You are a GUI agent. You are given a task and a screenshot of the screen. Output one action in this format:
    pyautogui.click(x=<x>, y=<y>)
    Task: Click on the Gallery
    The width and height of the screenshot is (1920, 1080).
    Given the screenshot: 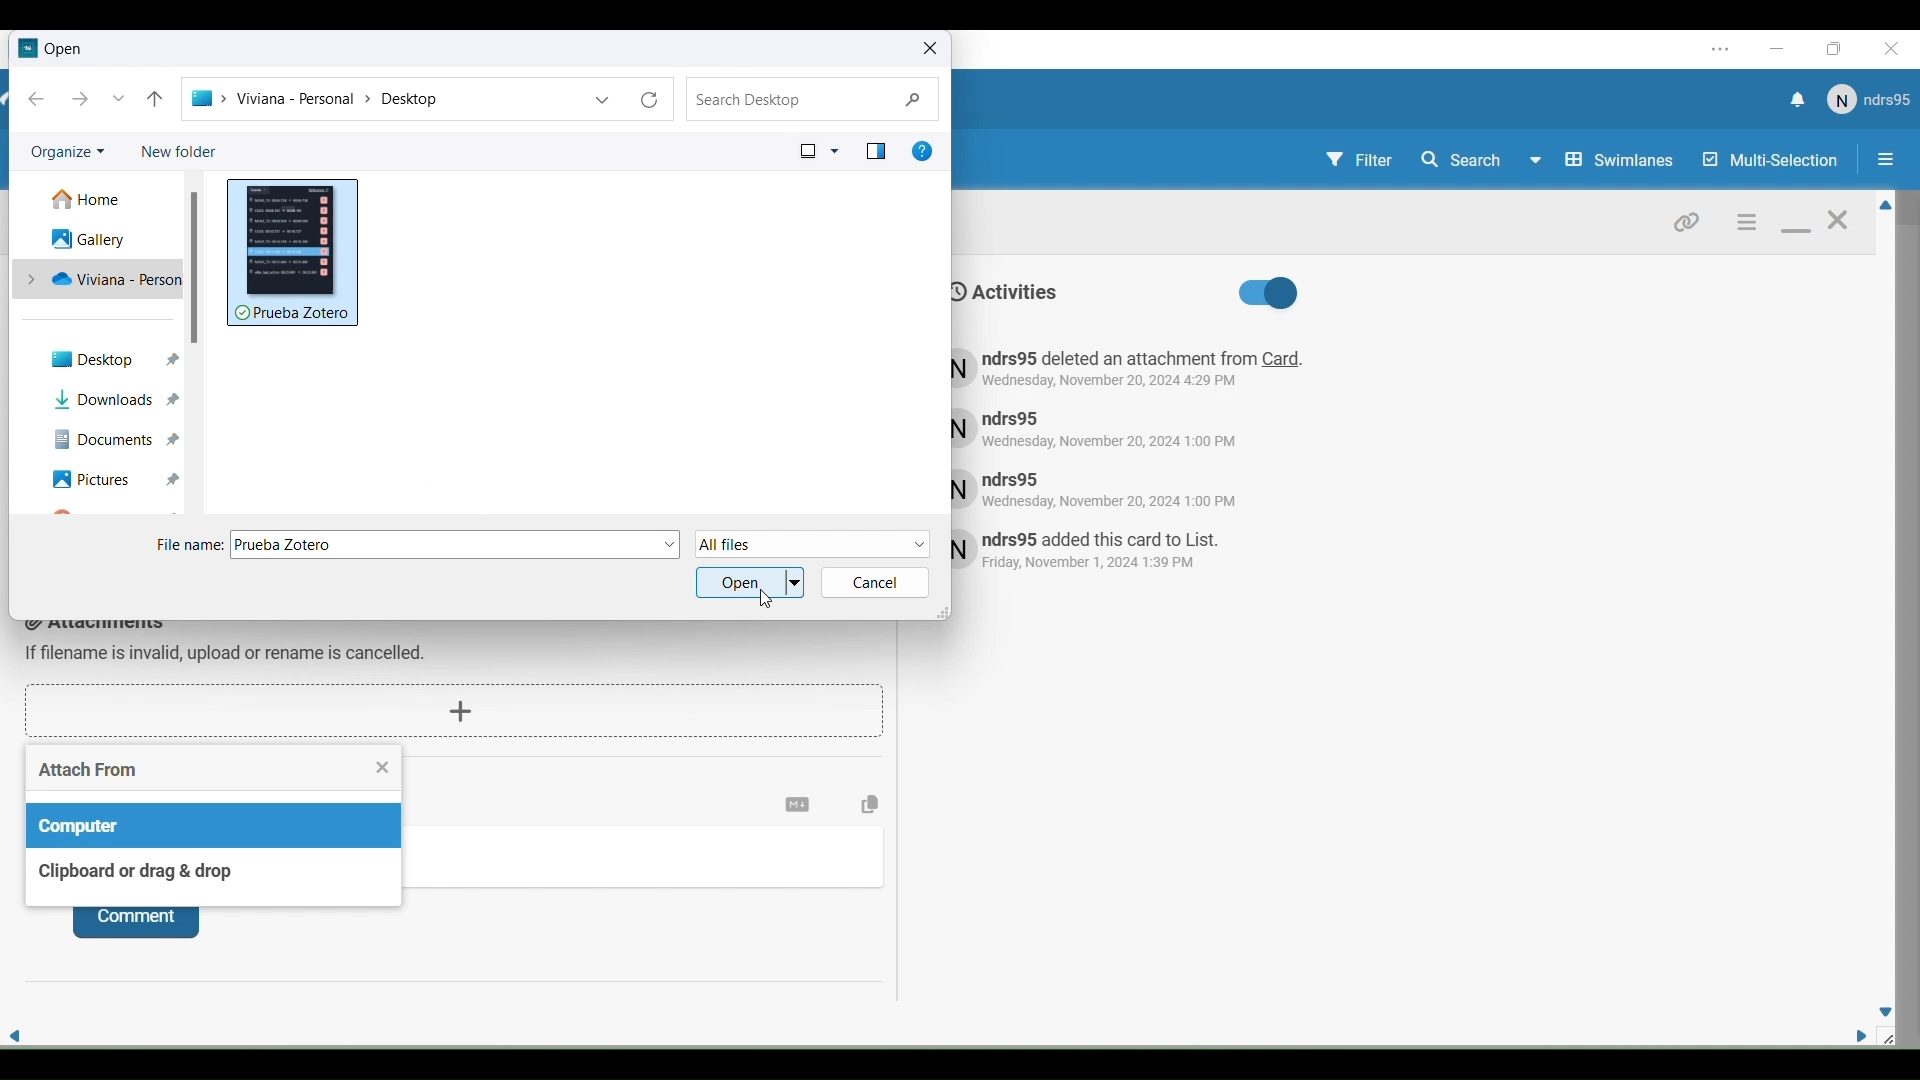 What is the action you would take?
    pyautogui.click(x=85, y=240)
    